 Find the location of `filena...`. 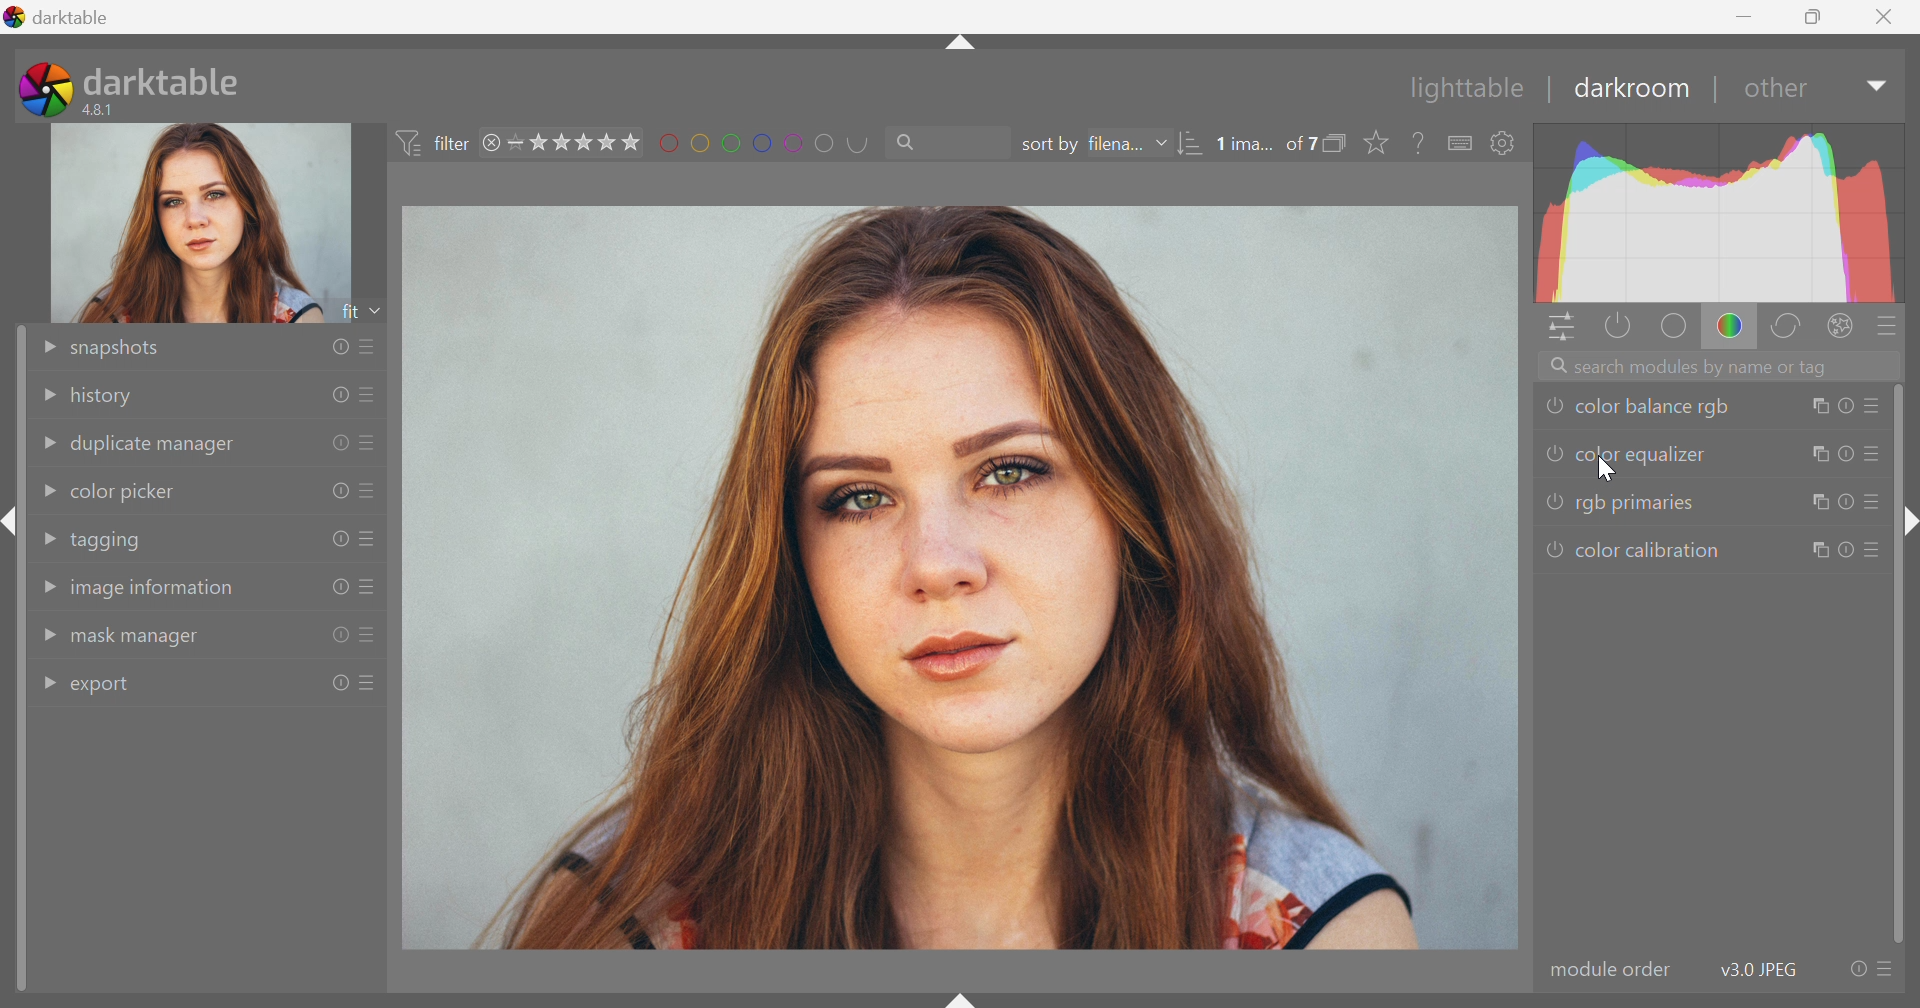

filena... is located at coordinates (1117, 142).